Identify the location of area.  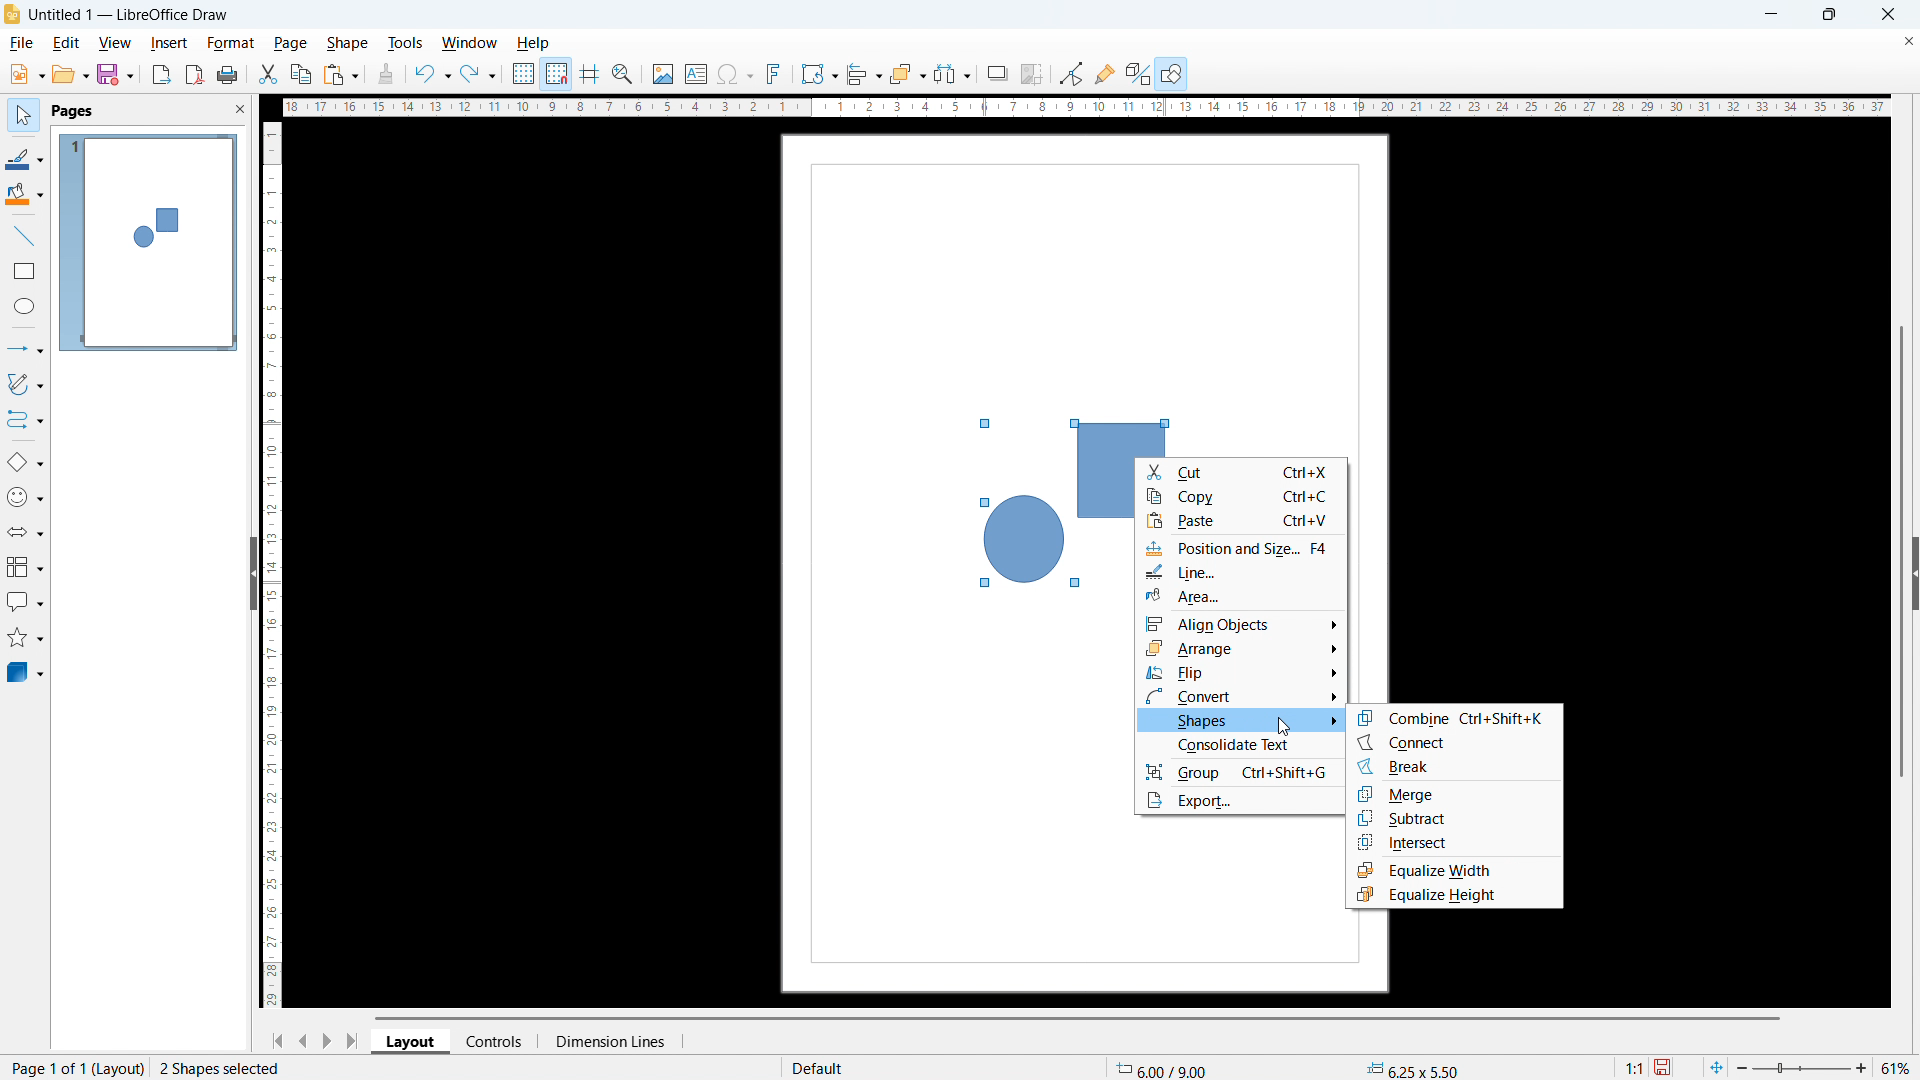
(1241, 596).